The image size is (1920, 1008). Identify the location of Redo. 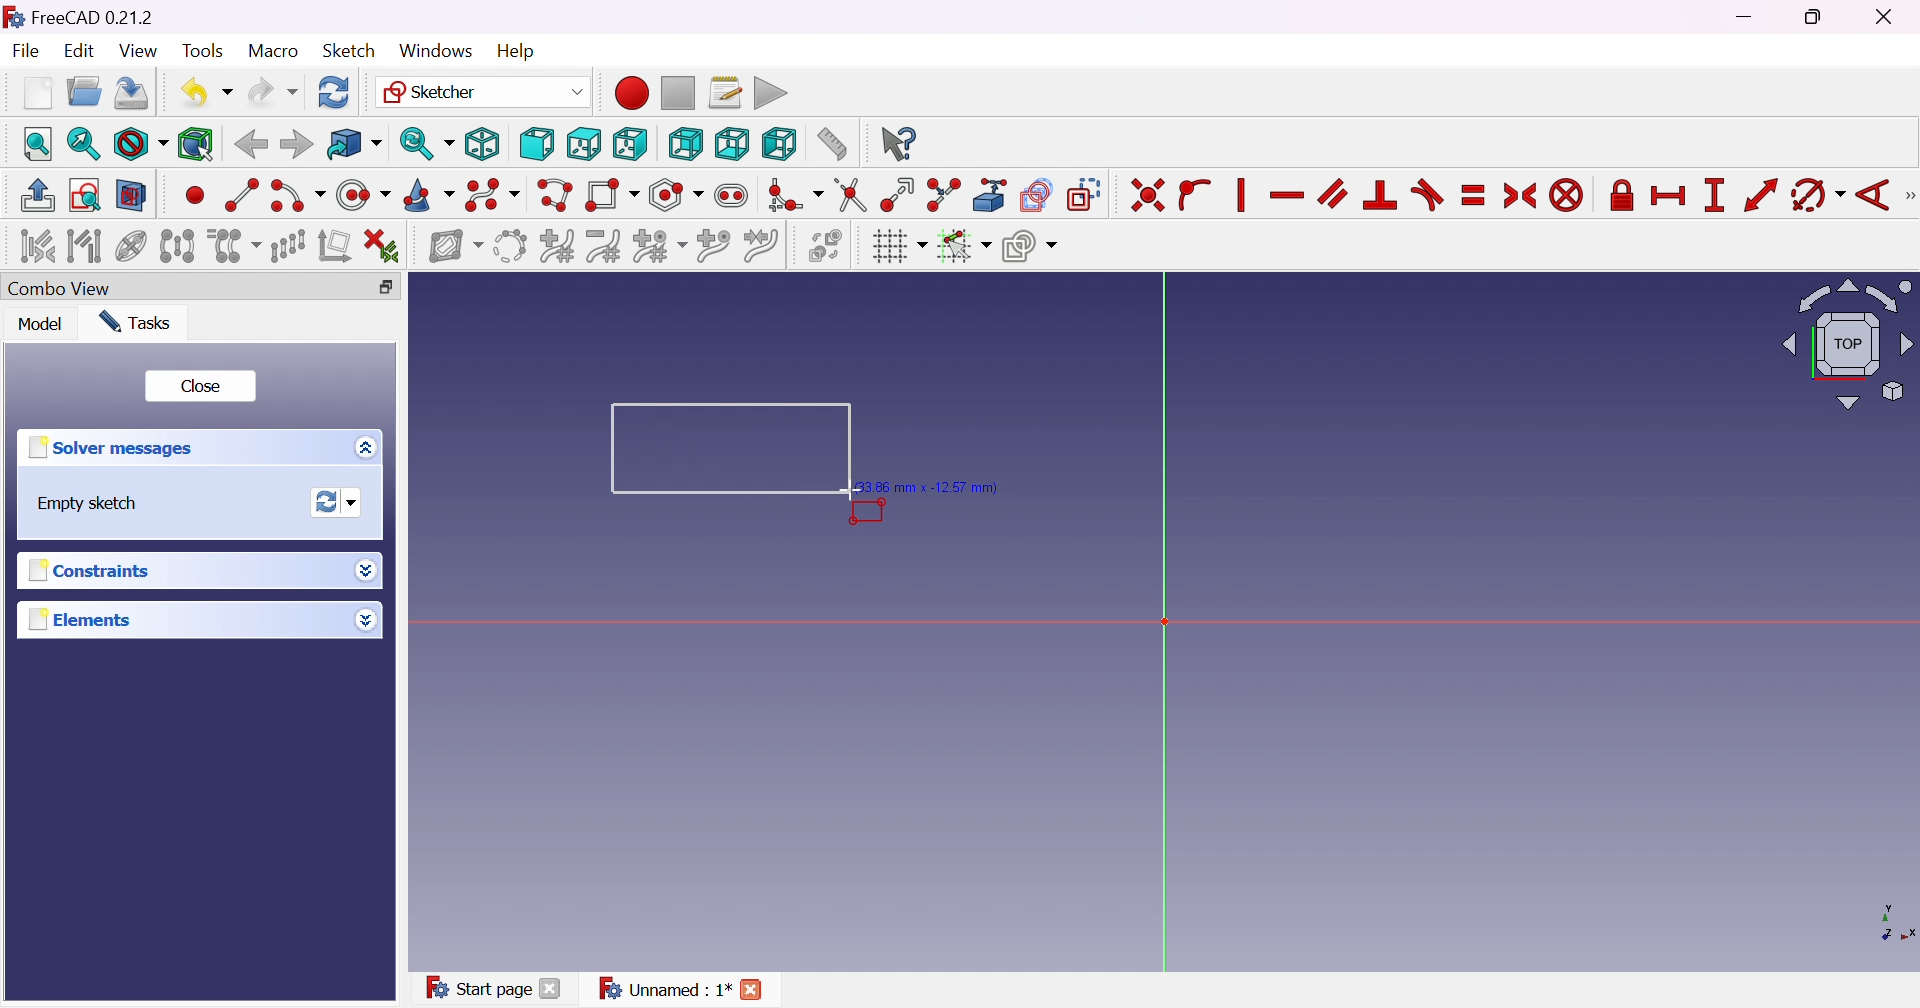
(274, 90).